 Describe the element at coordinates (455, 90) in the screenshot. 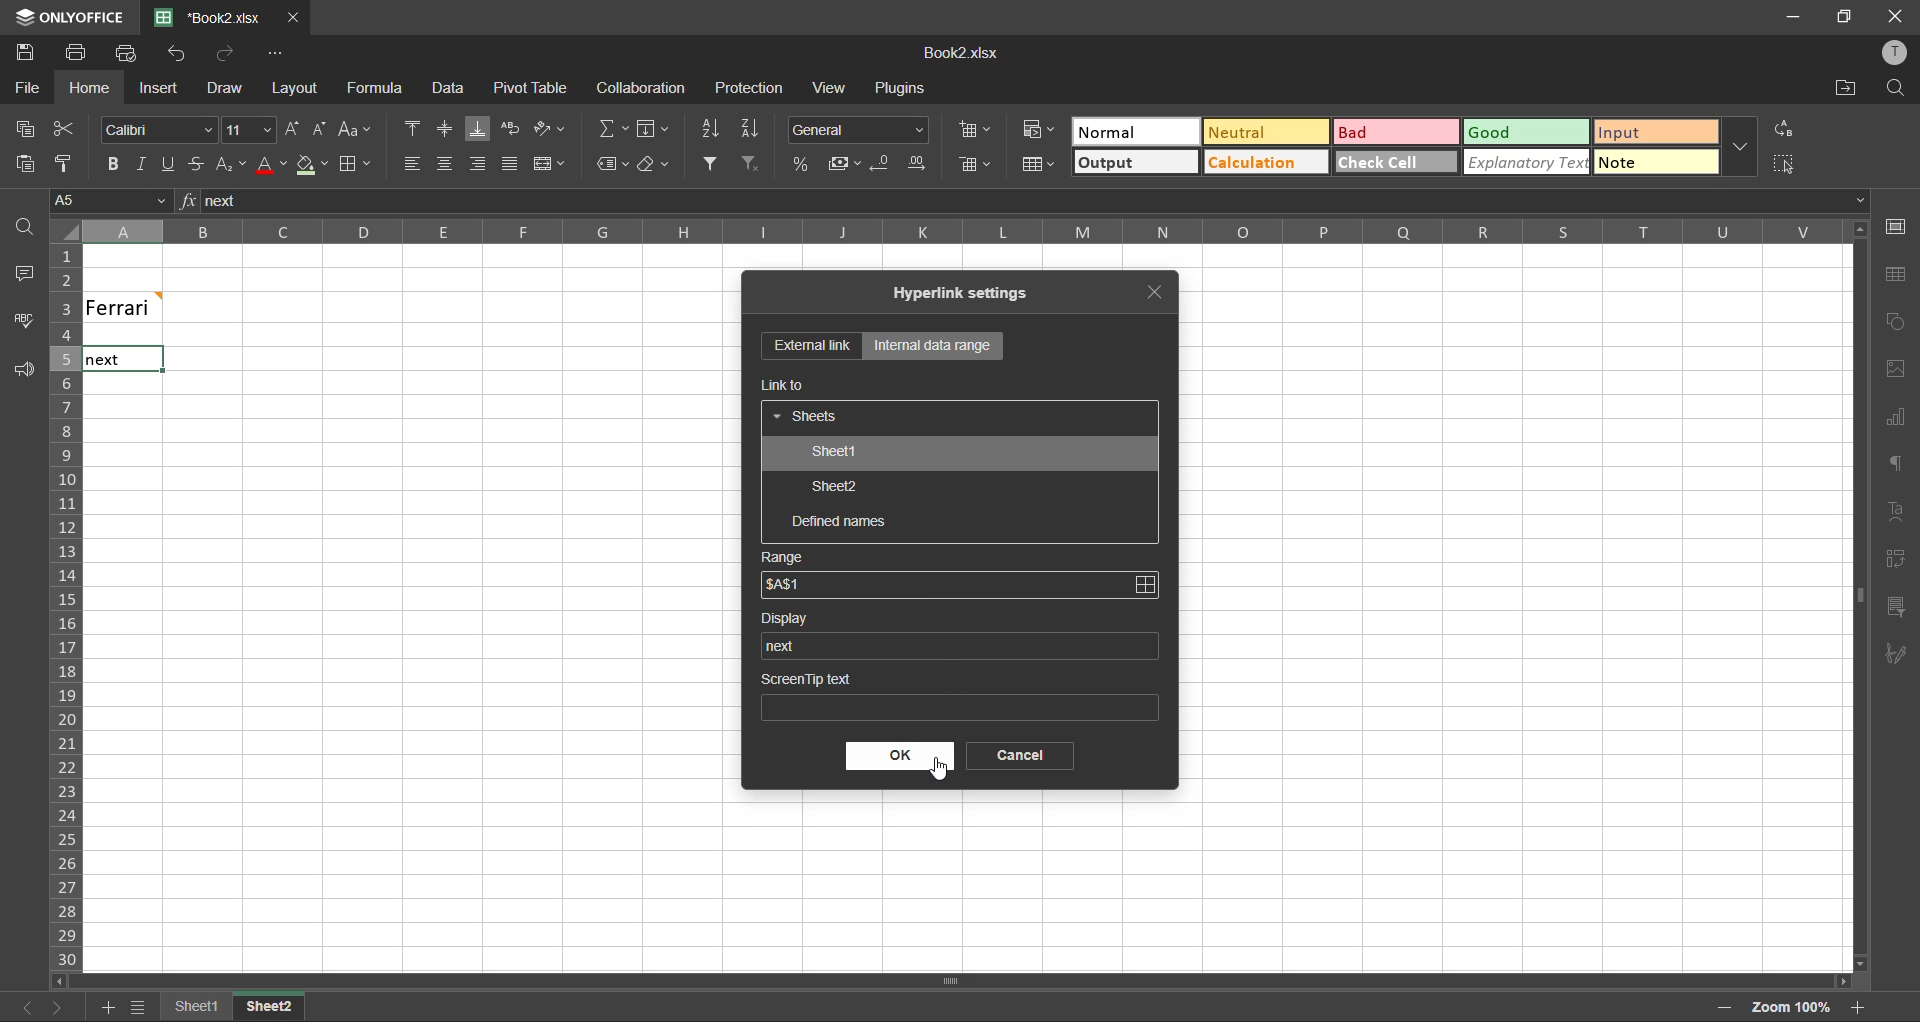

I see `data` at that location.